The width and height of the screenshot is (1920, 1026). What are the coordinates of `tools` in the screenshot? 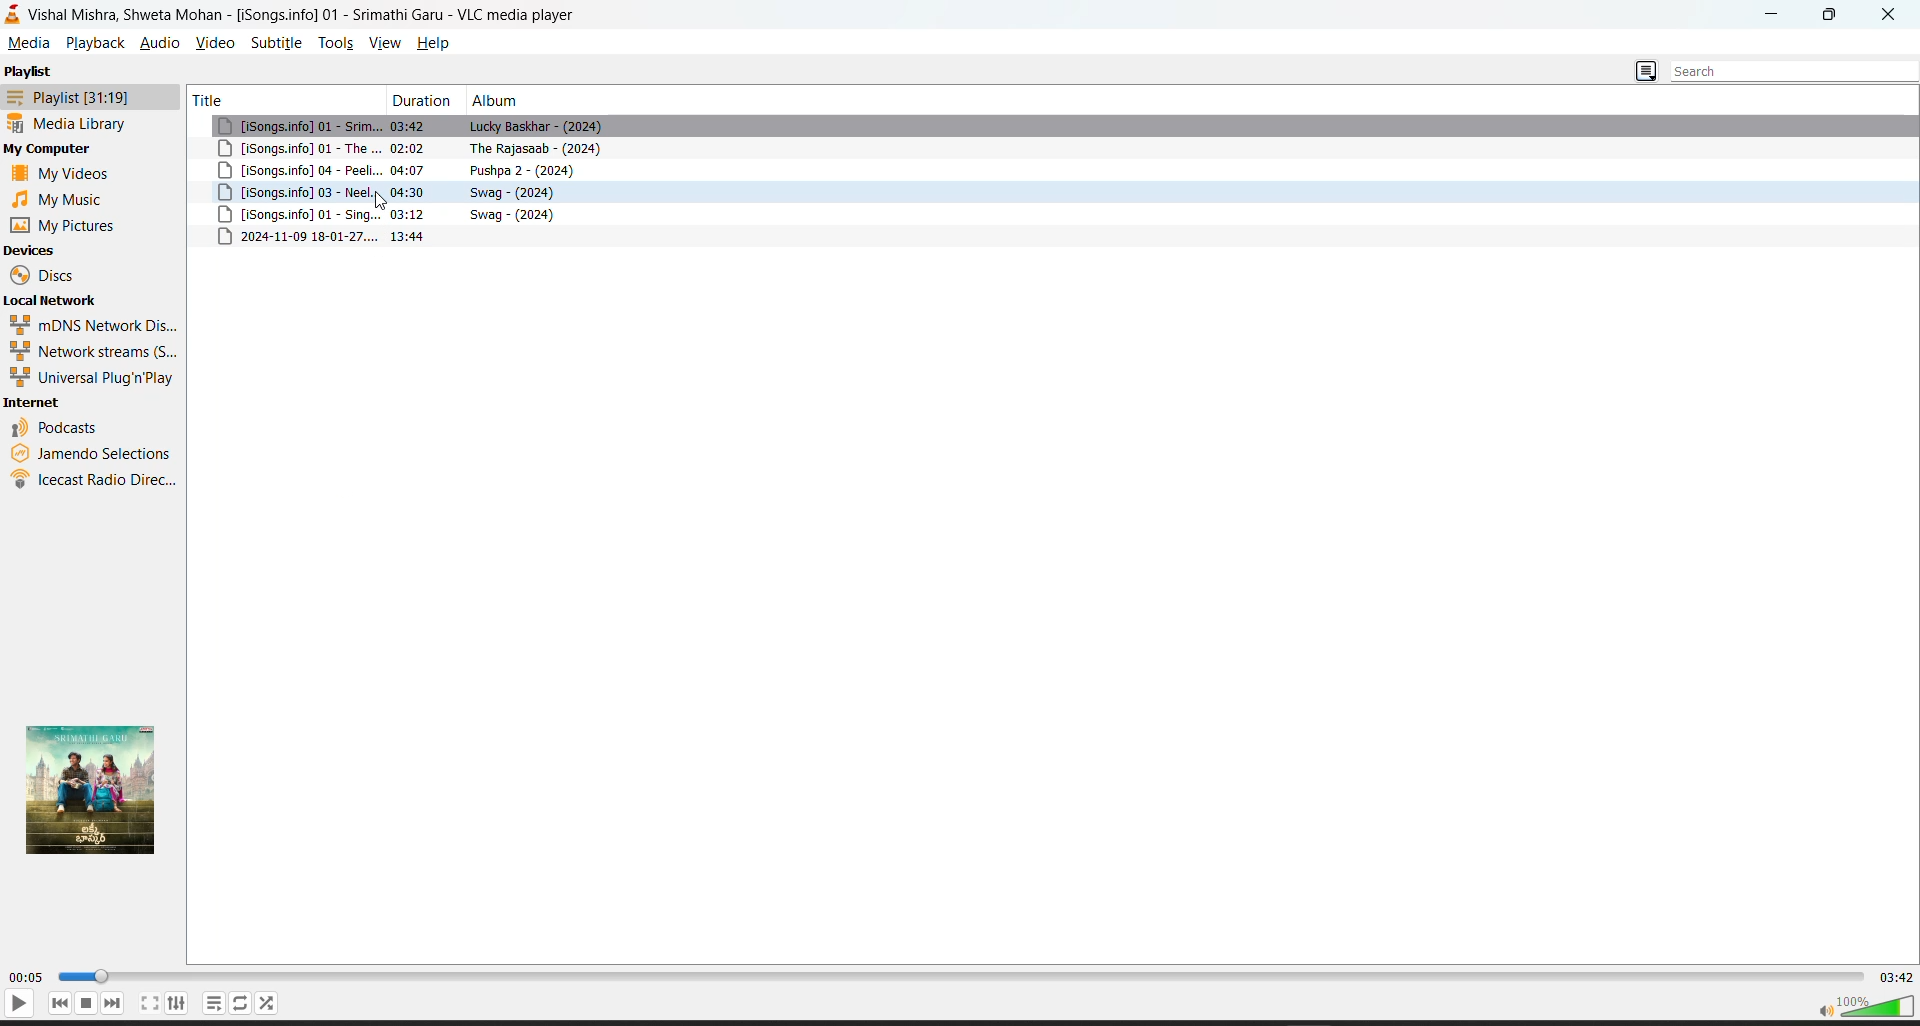 It's located at (336, 42).